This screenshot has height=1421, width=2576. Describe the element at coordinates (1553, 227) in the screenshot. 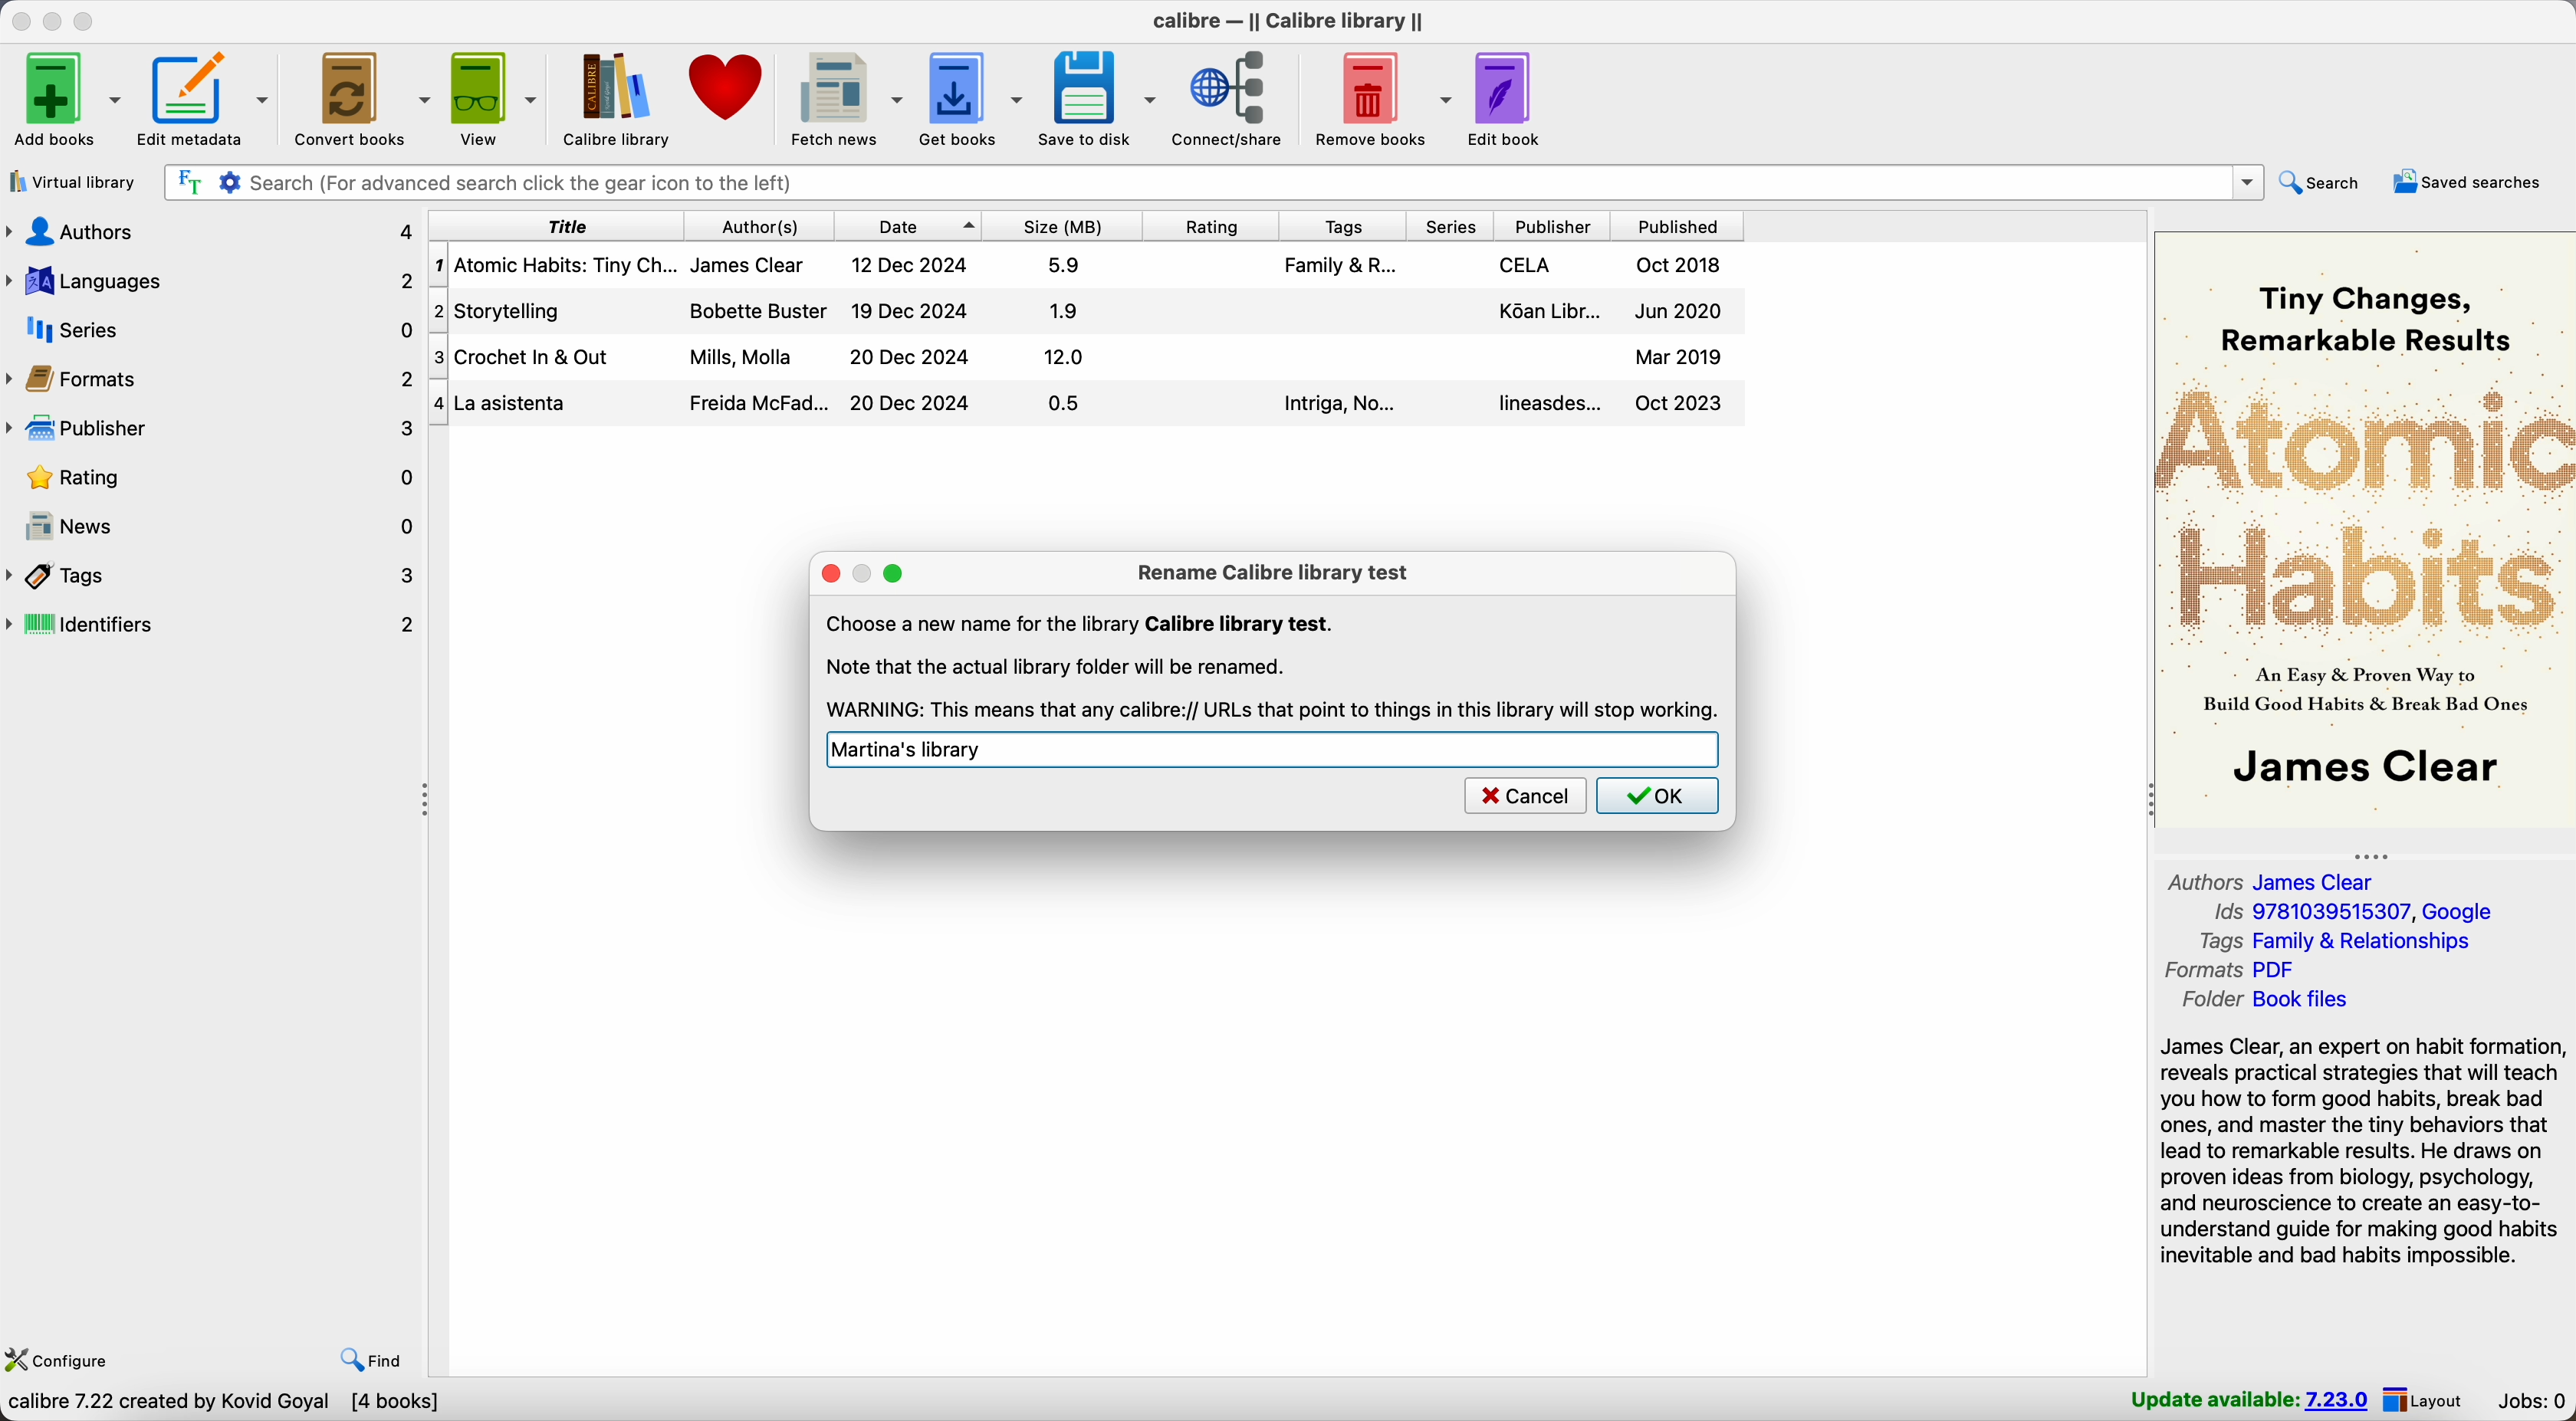

I see `publisher` at that location.